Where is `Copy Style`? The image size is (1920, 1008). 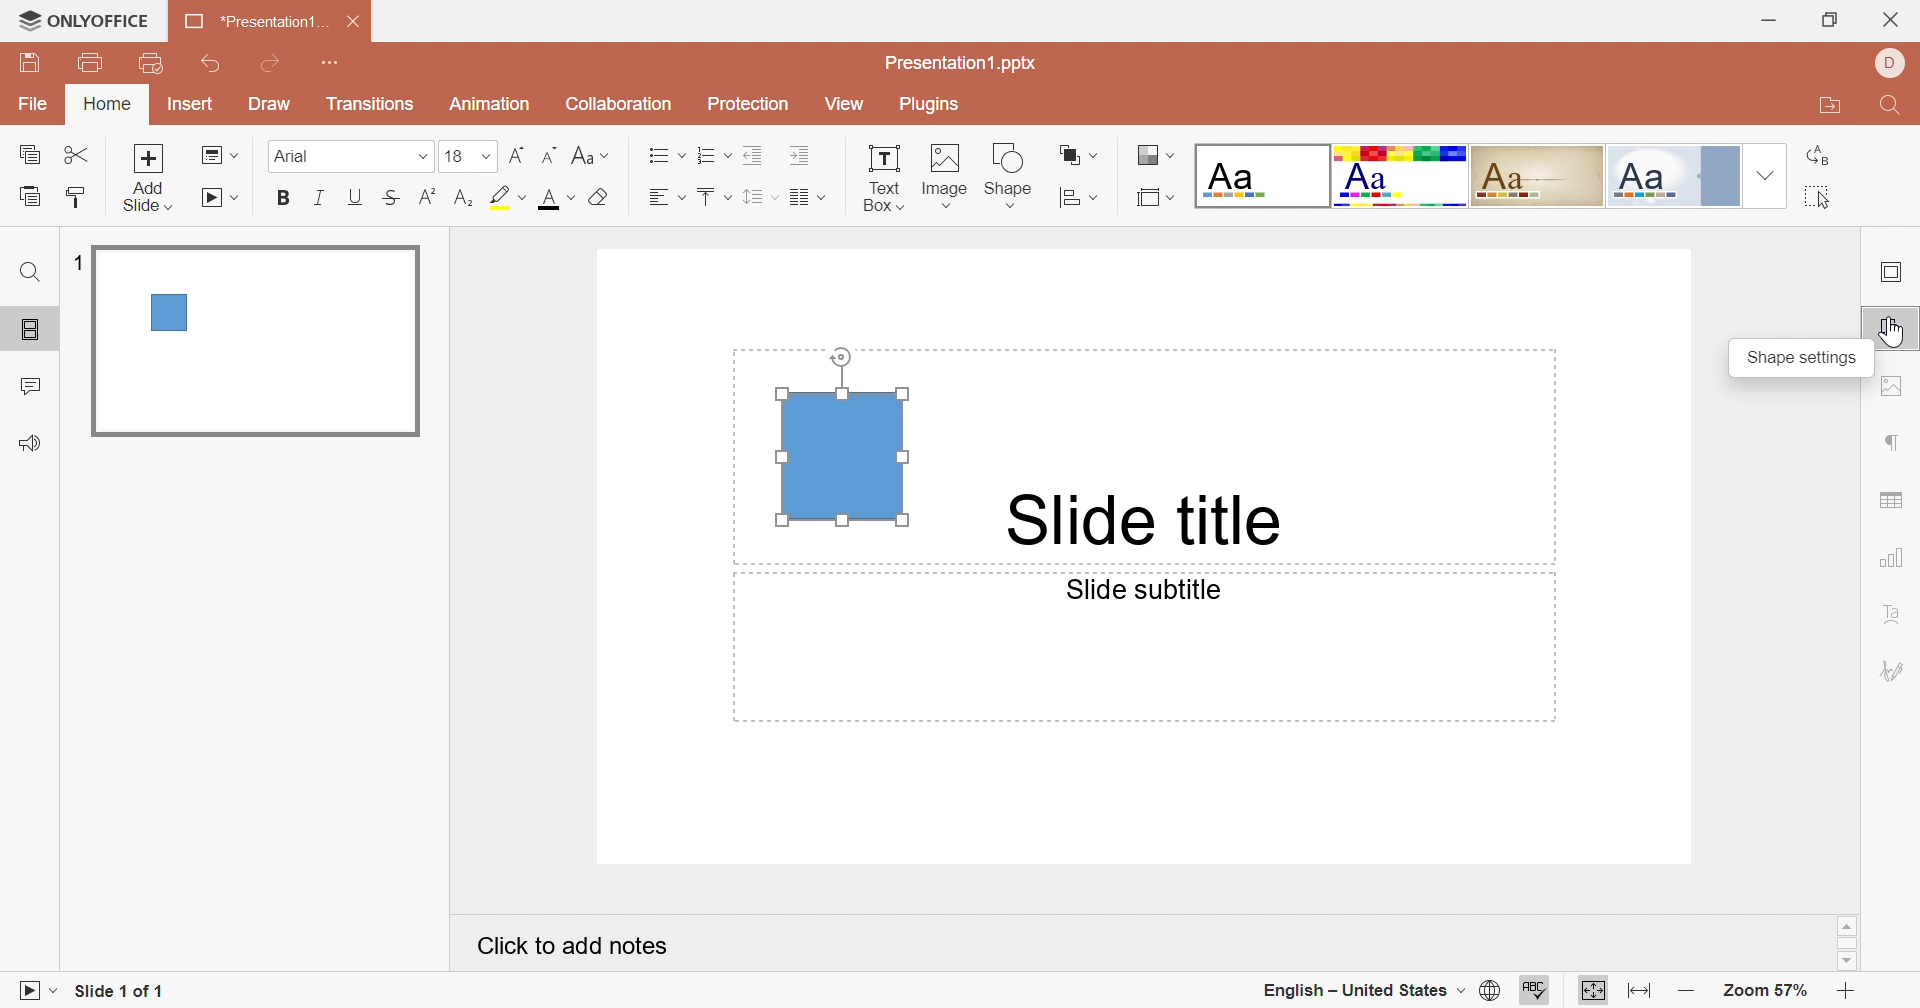
Copy Style is located at coordinates (31, 197).